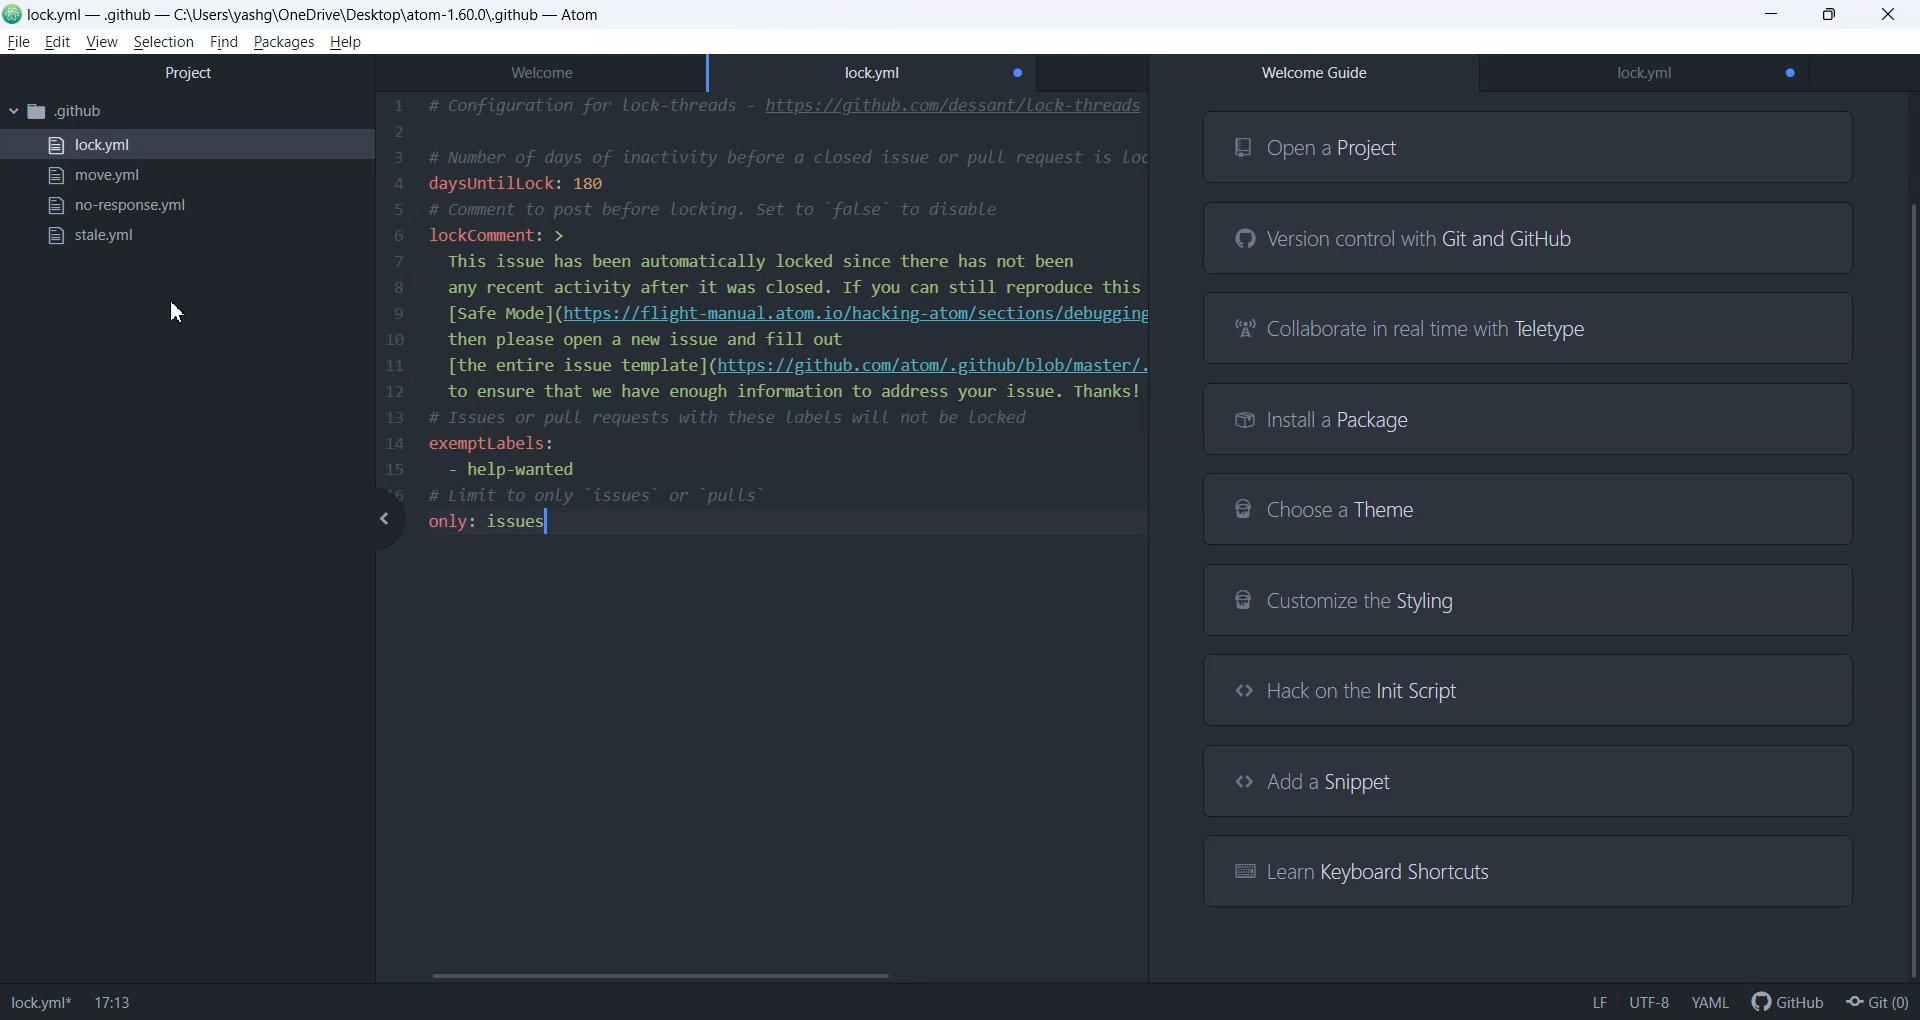  I want to click on Welcome , so click(540, 69).